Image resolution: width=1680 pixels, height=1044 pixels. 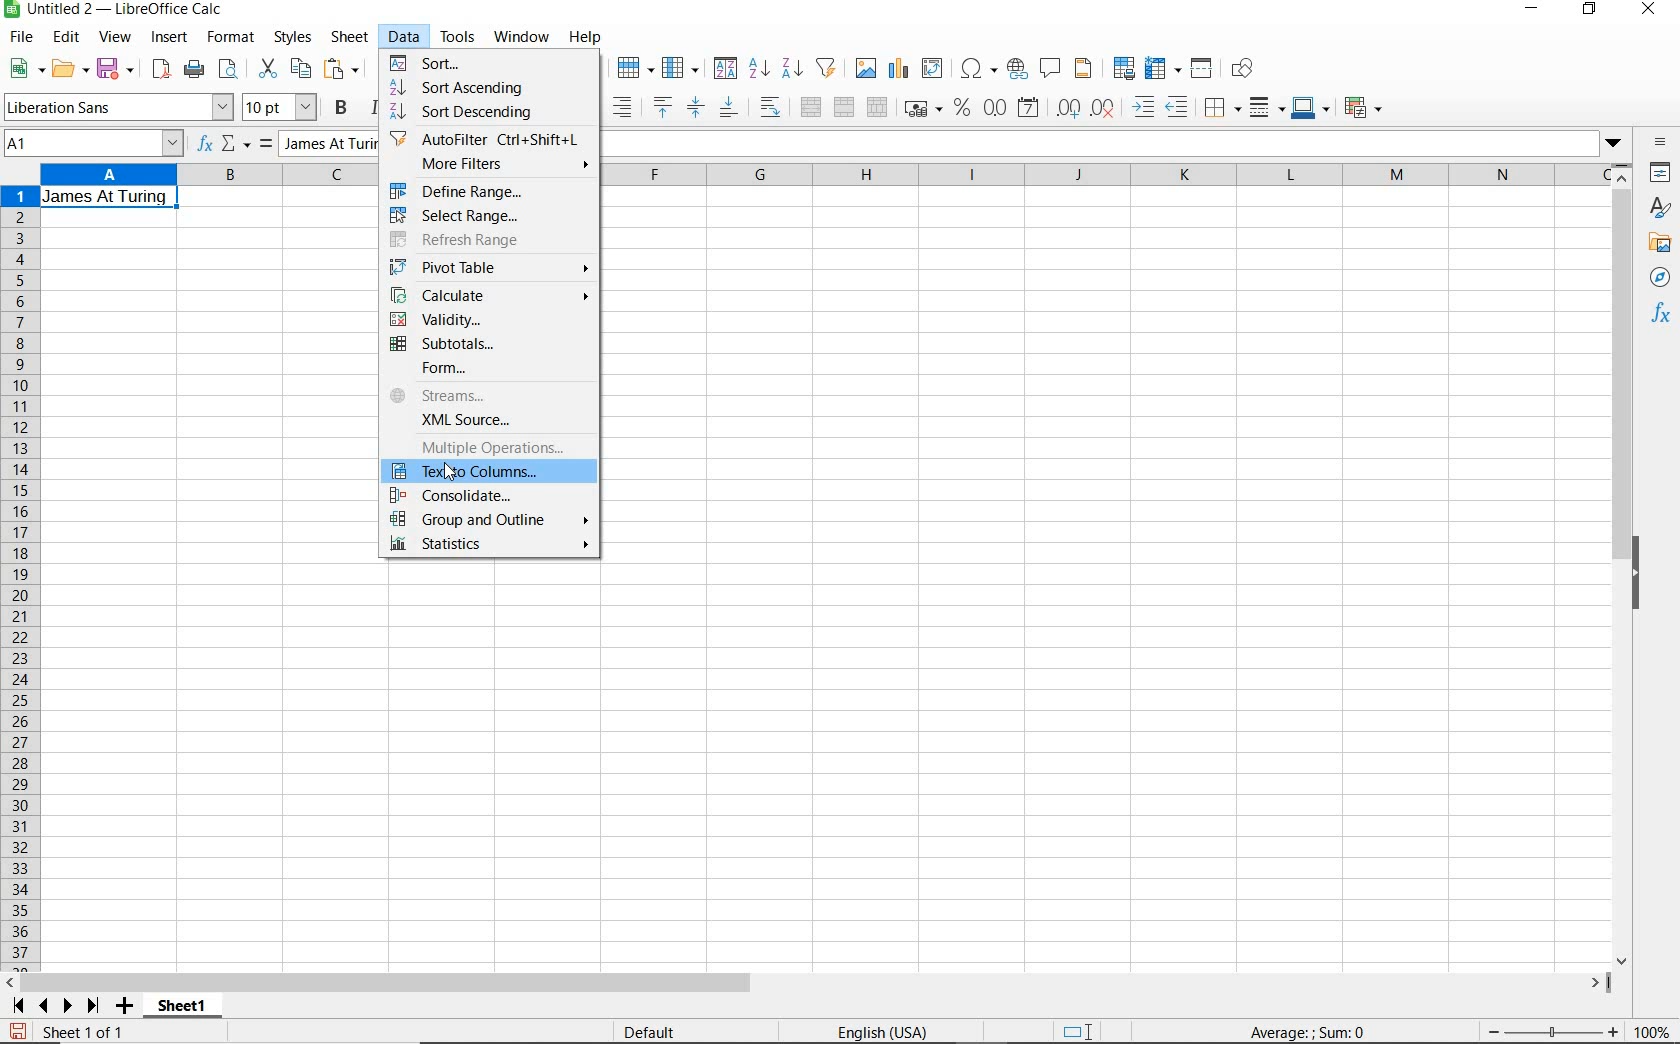 I want to click on add sheet, so click(x=122, y=1007).